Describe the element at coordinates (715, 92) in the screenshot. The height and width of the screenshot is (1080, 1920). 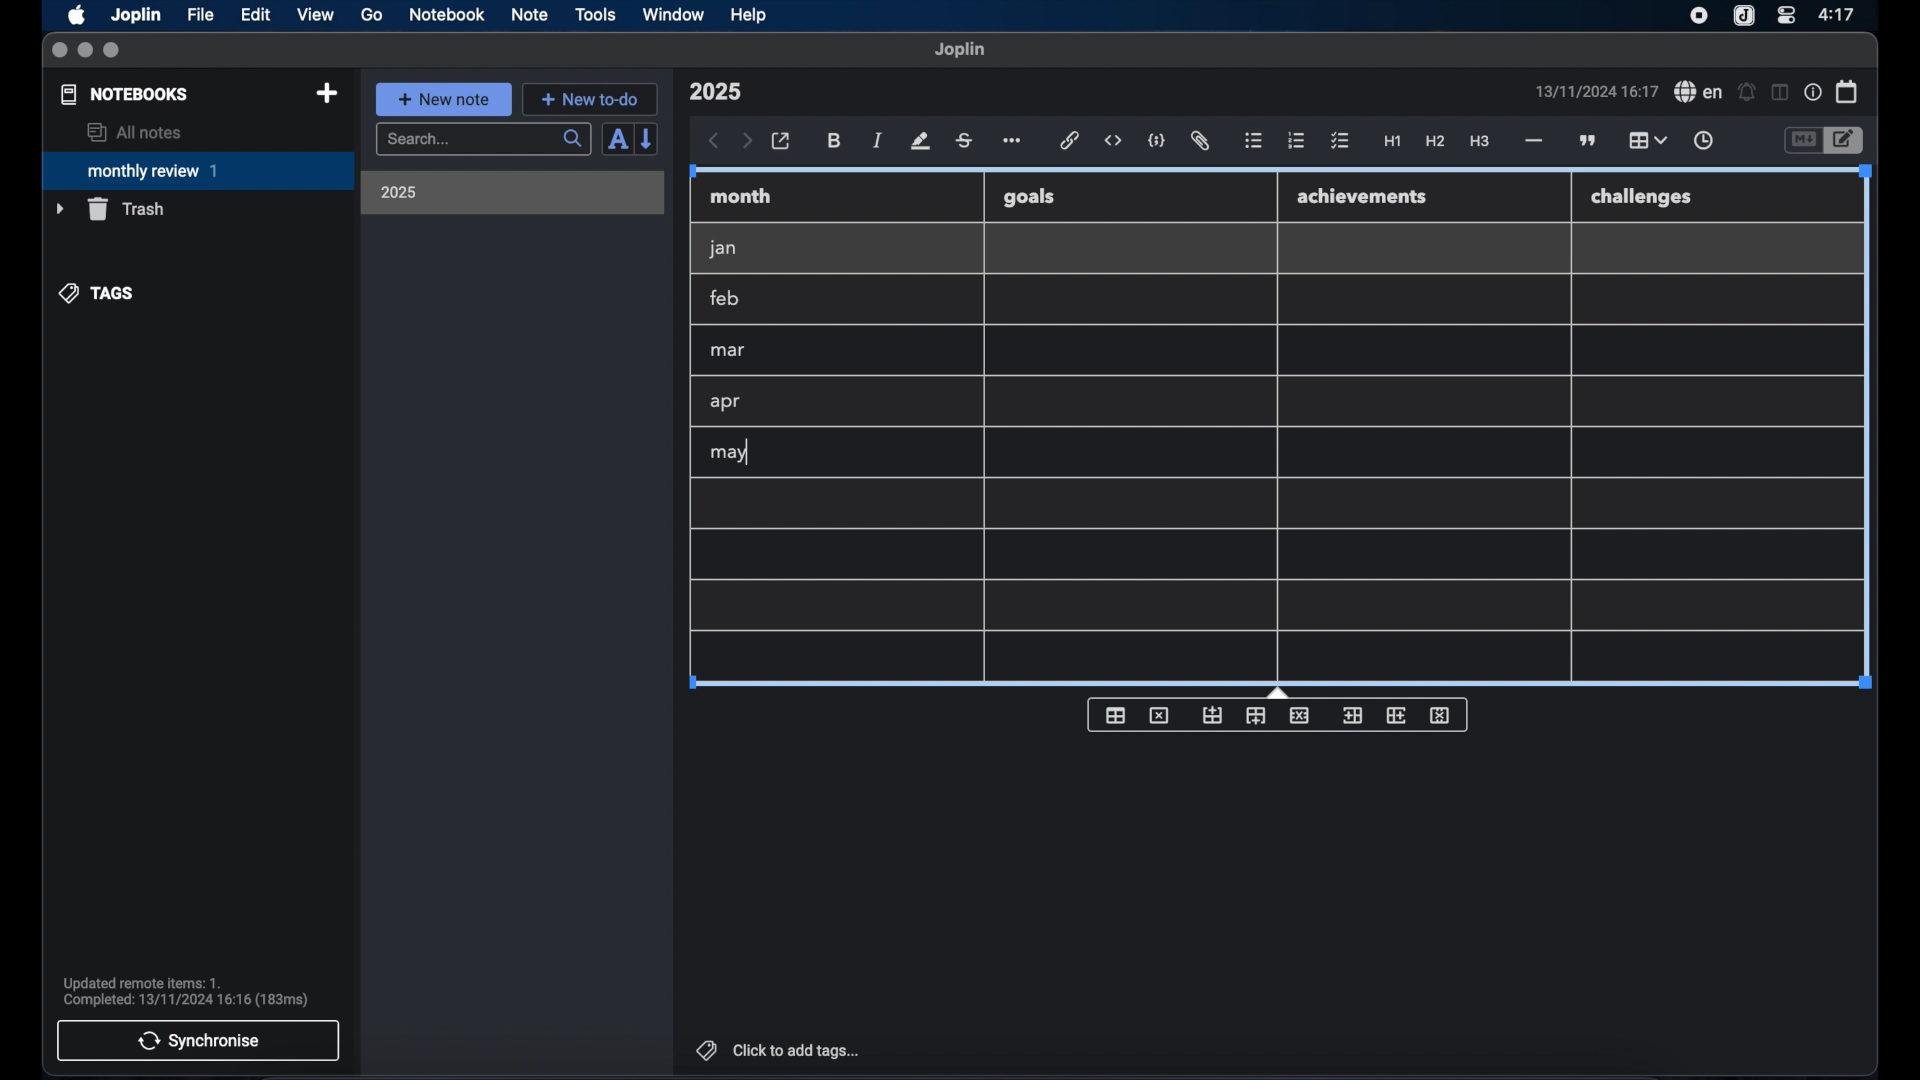
I see `note title` at that location.